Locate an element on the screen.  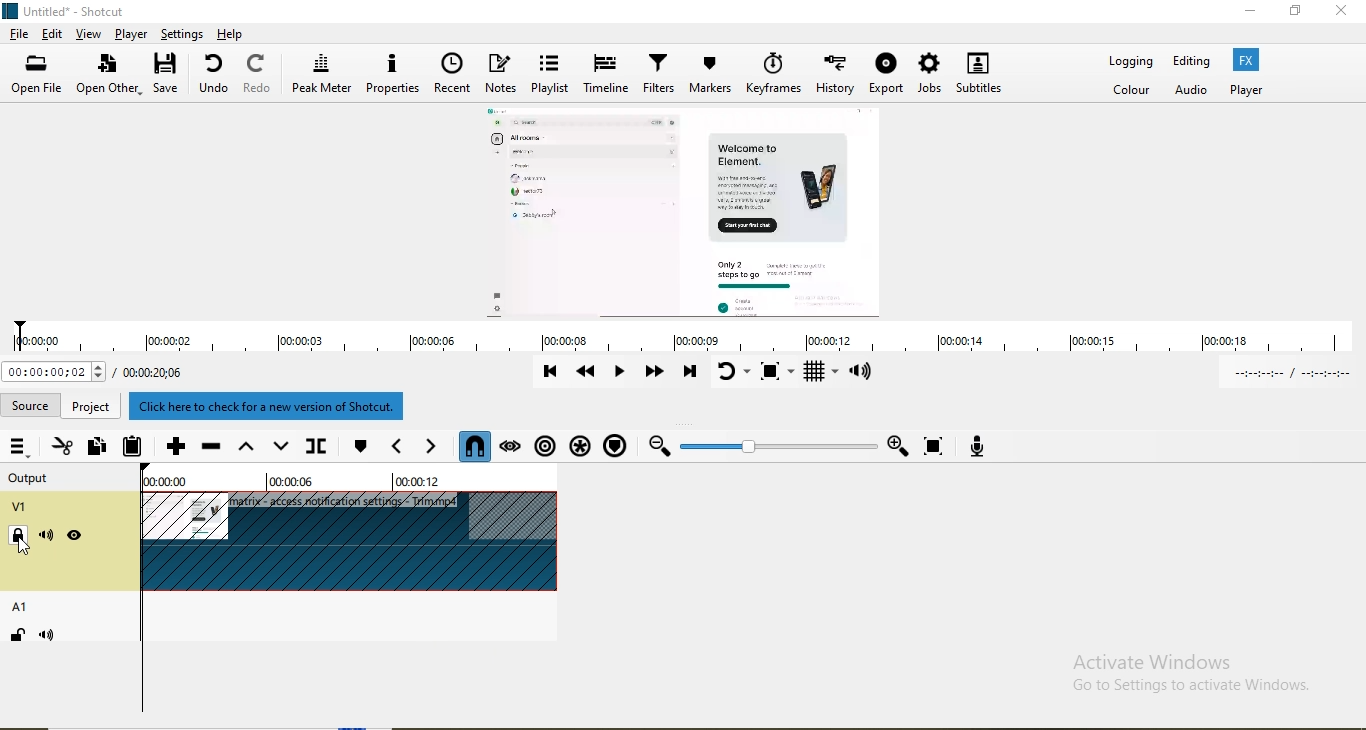
Edit is located at coordinates (54, 36).